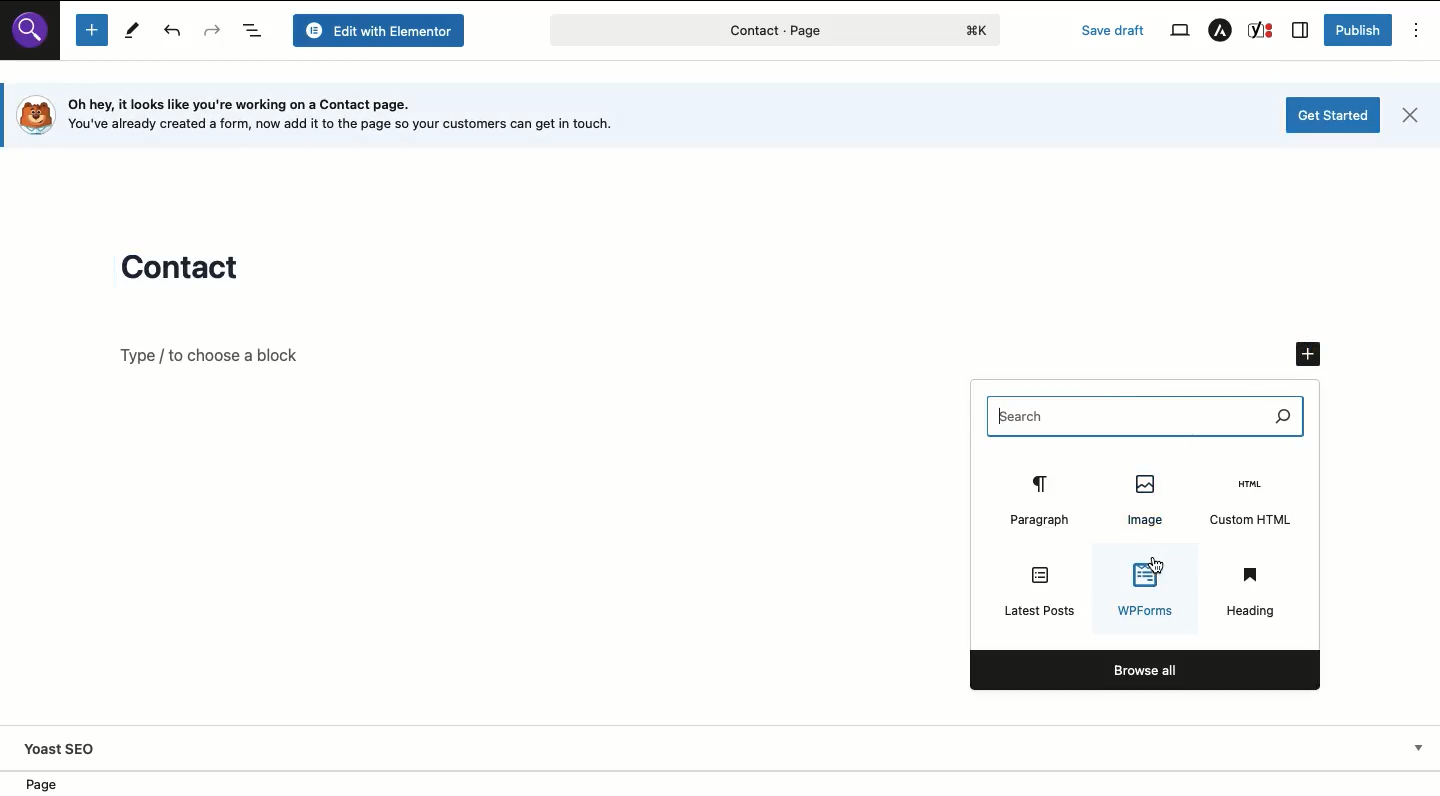 The width and height of the screenshot is (1440, 796). Describe the element at coordinates (130, 30) in the screenshot. I see `Tools` at that location.